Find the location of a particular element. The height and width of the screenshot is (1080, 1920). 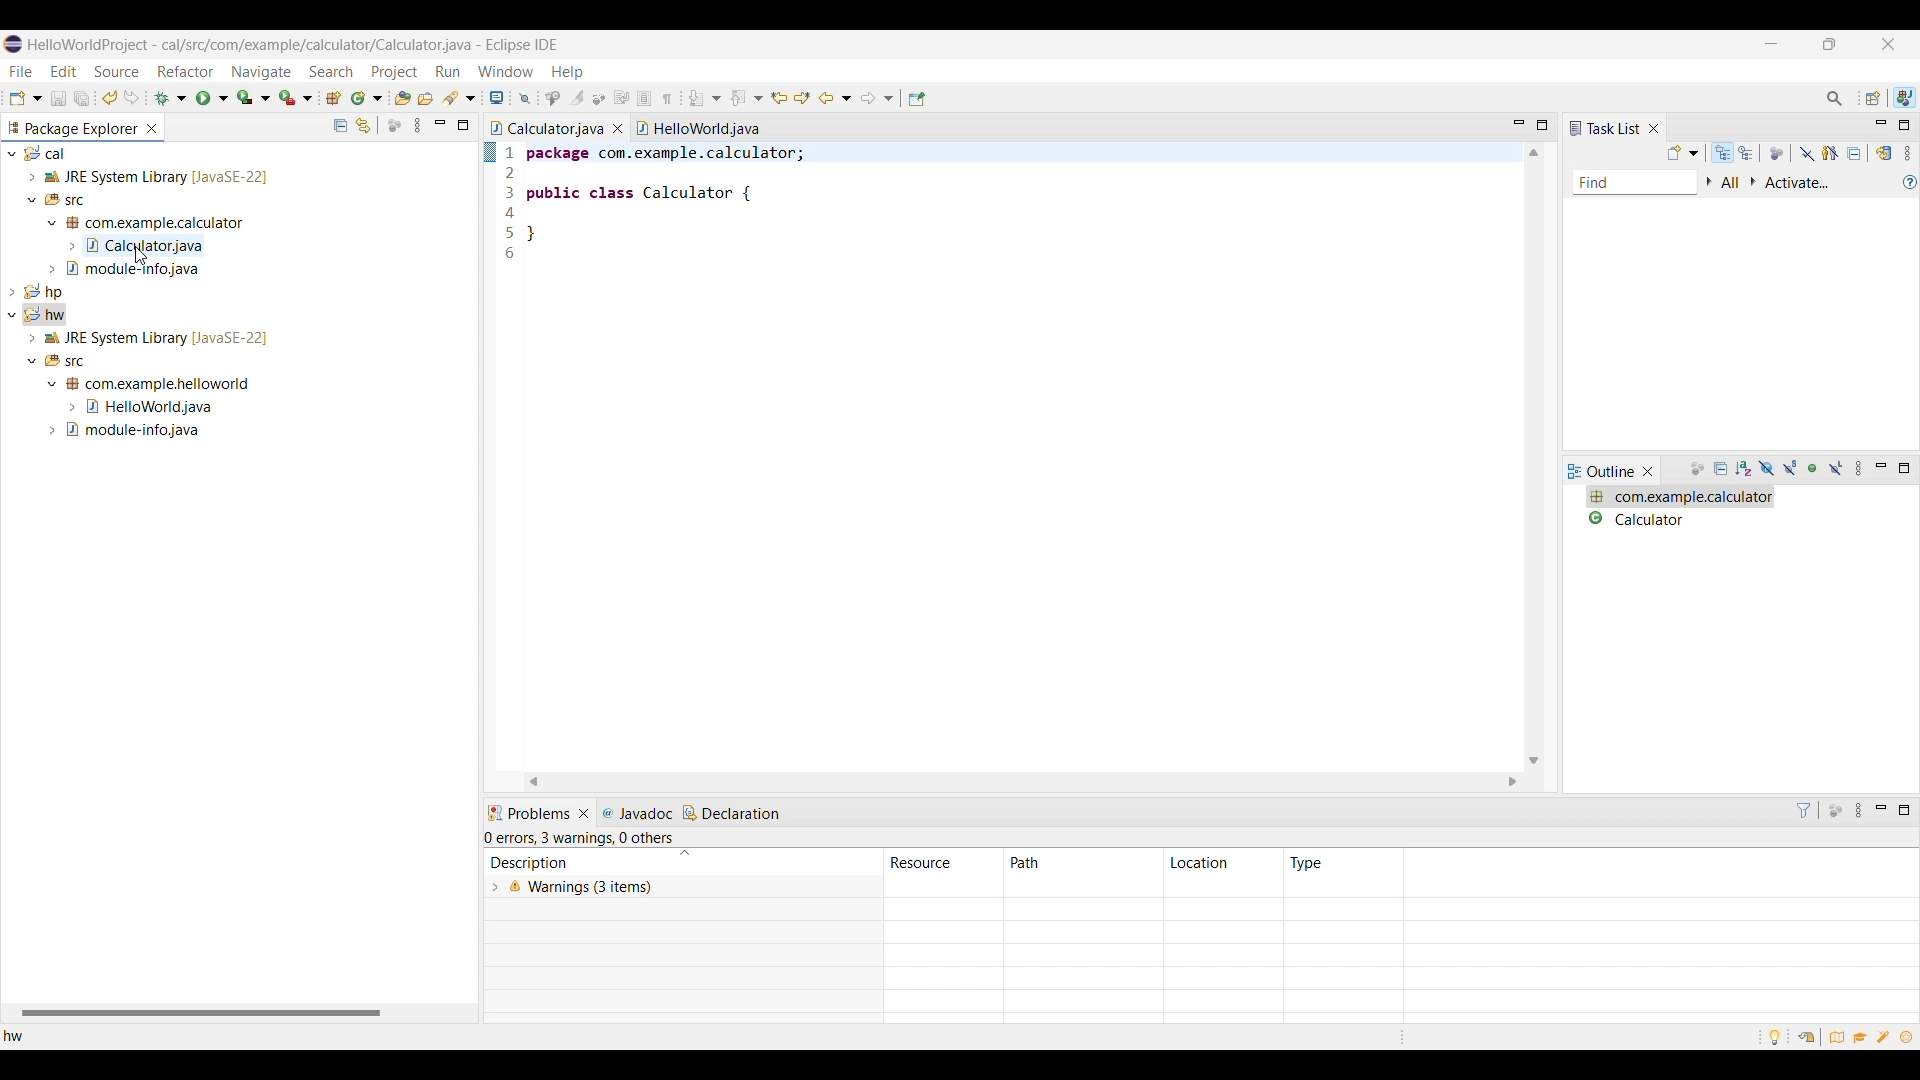

Toggle block selection is located at coordinates (646, 98).